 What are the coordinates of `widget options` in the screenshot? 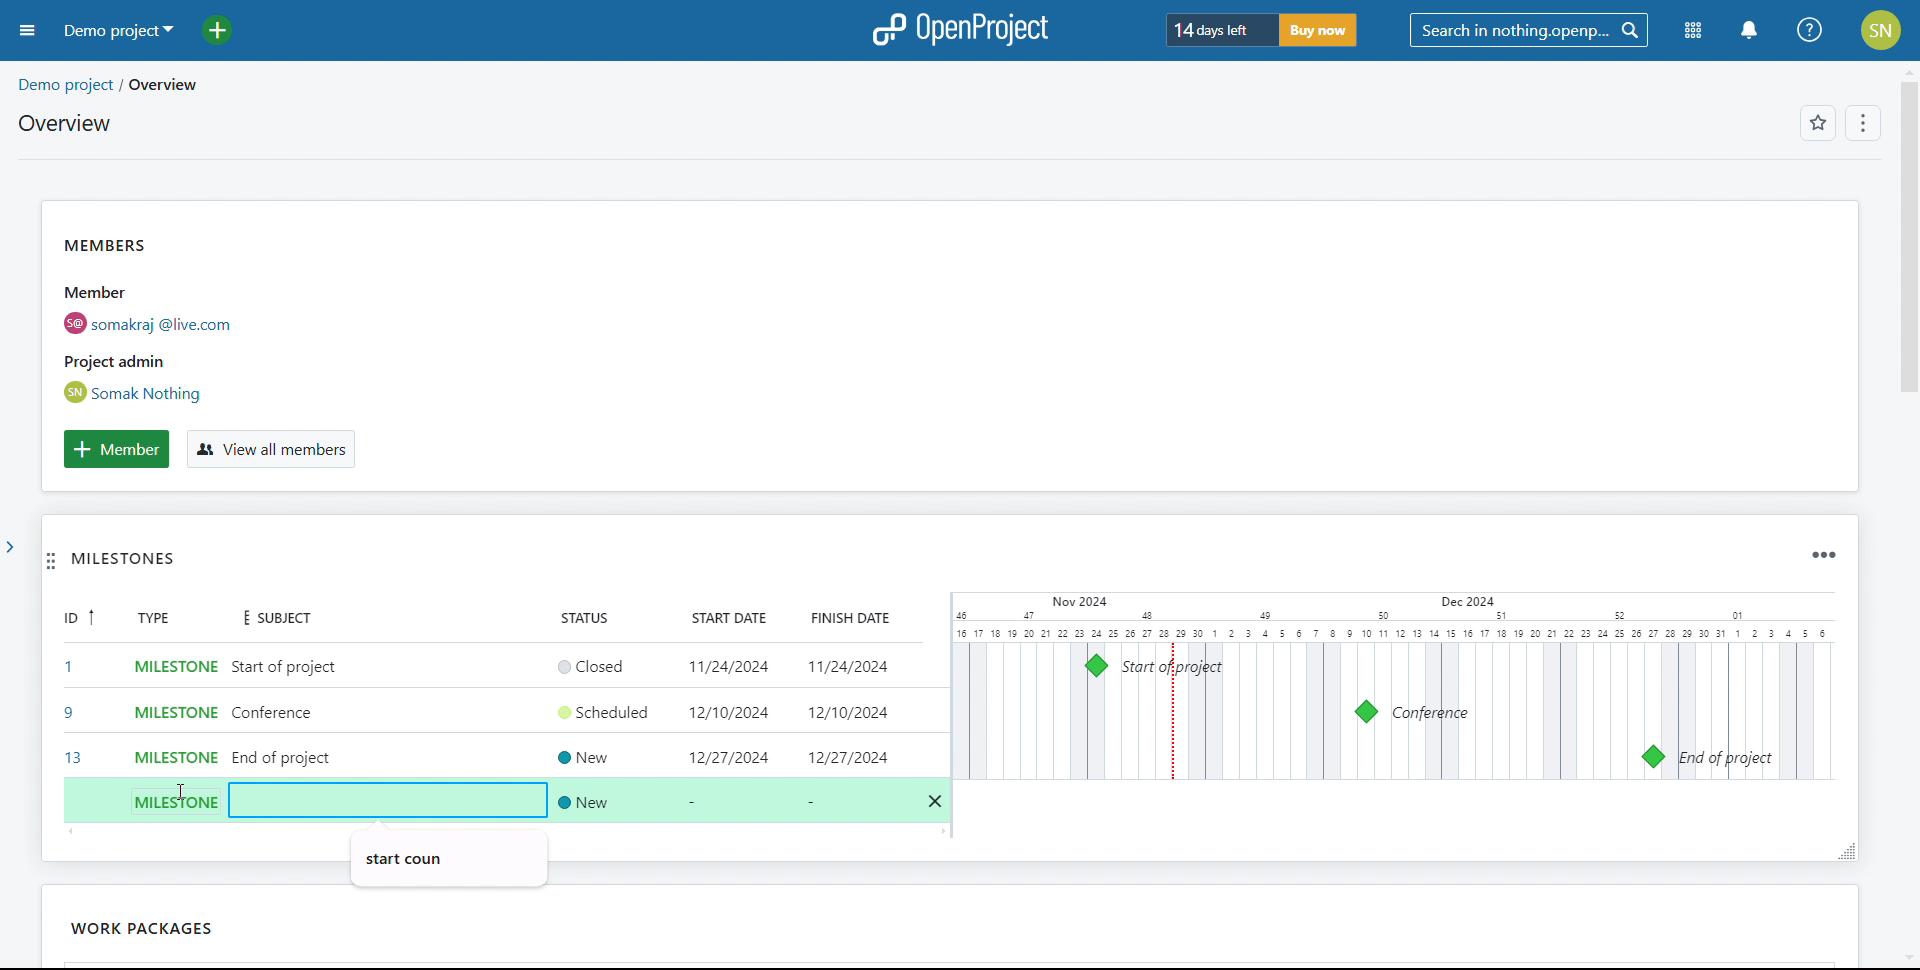 It's located at (1821, 555).